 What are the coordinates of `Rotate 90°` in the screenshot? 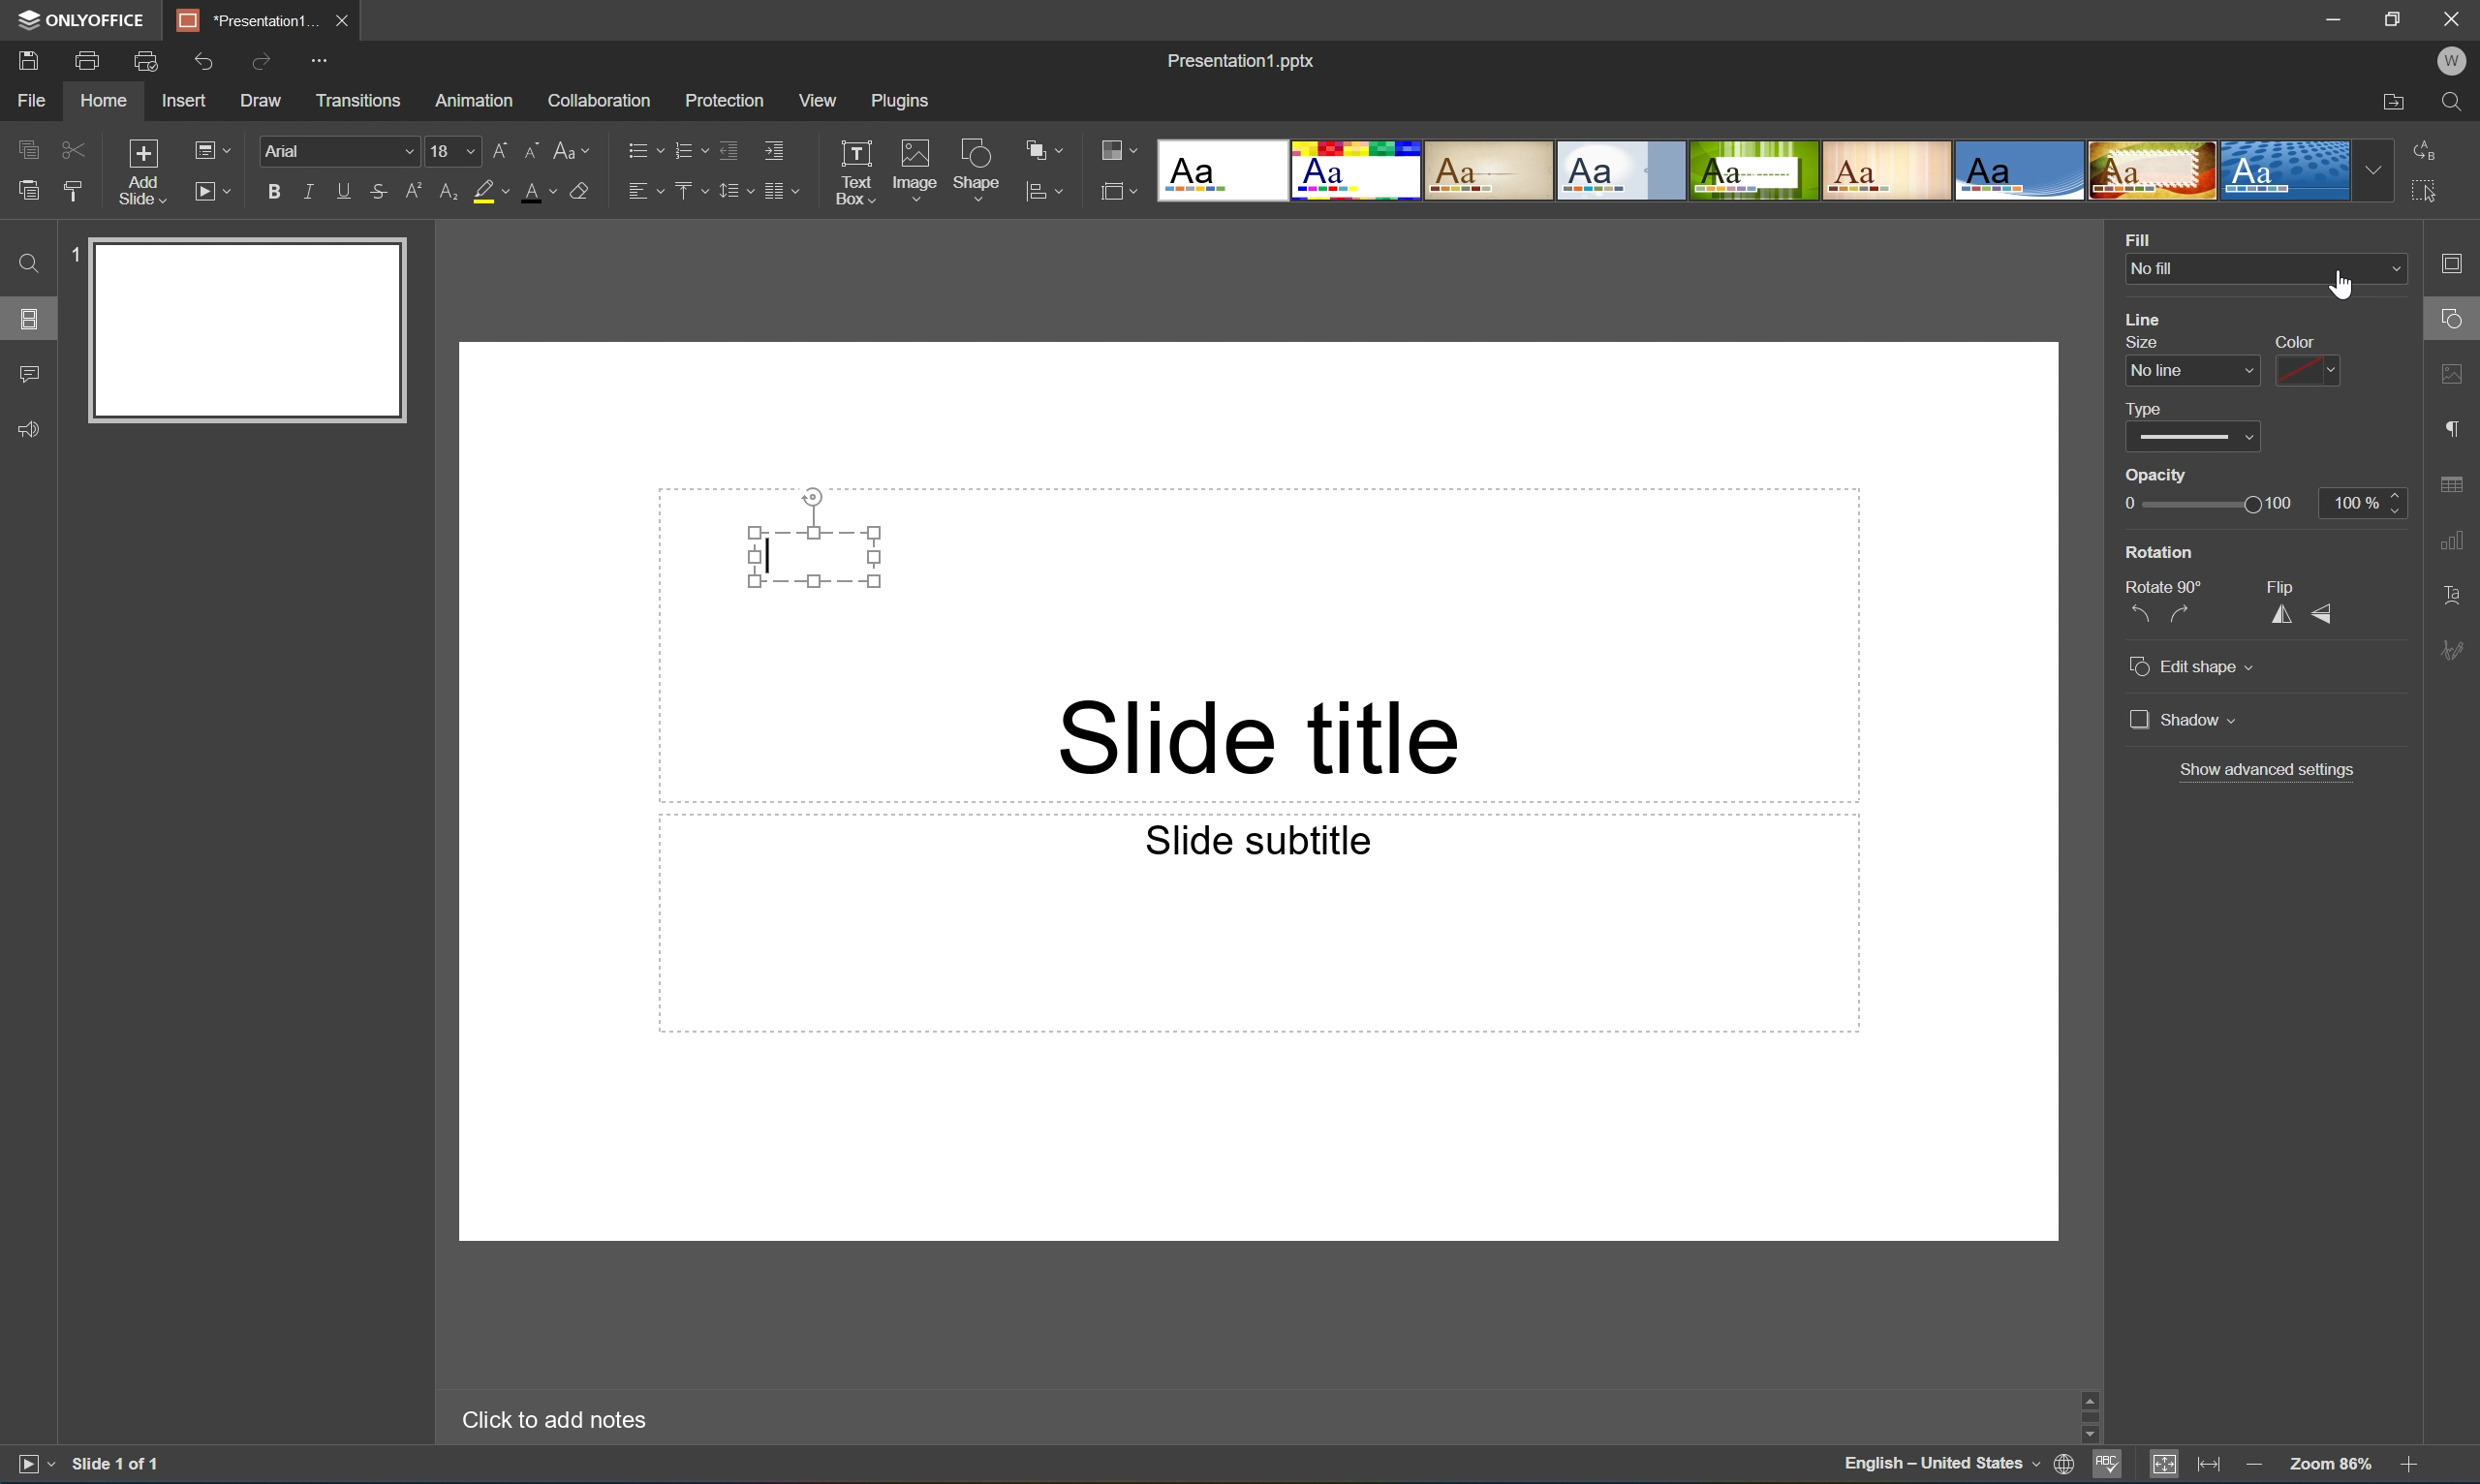 It's located at (2164, 584).